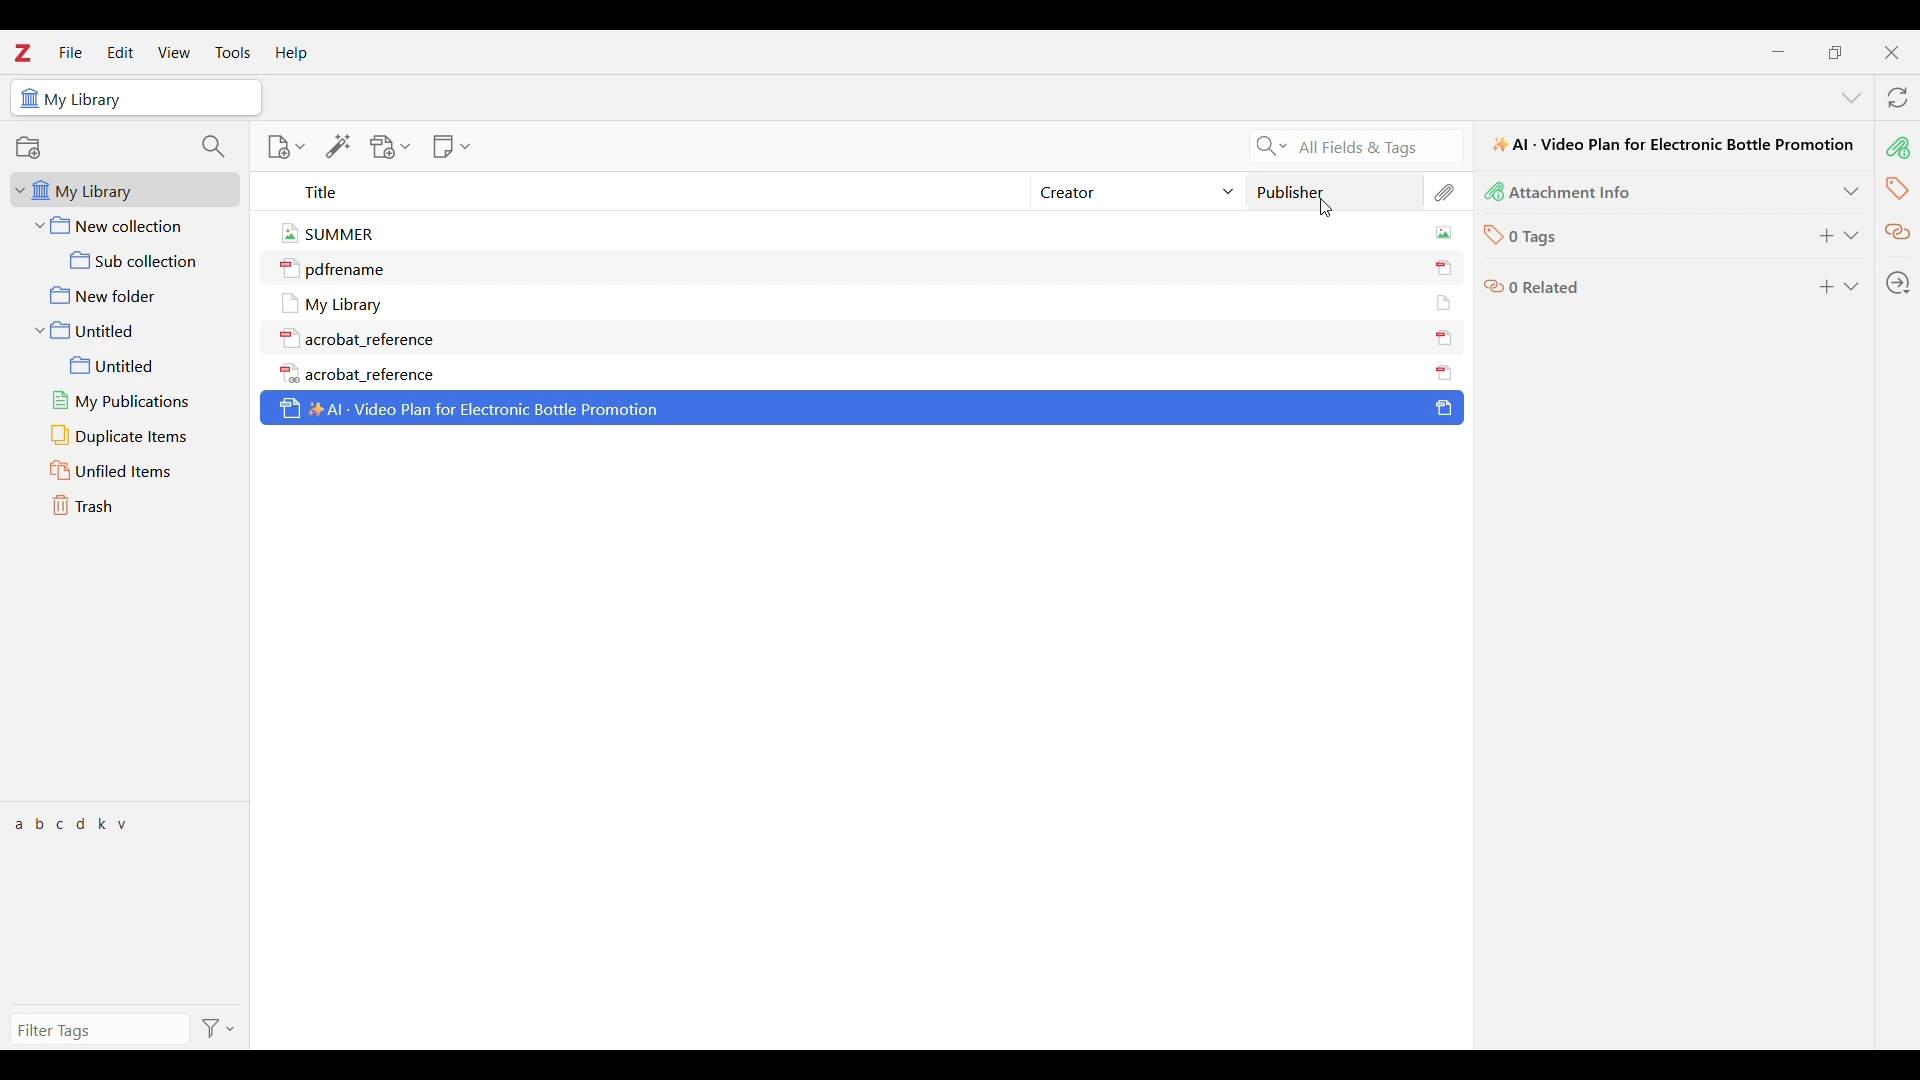 This screenshot has height=1080, width=1920. Describe the element at coordinates (90, 98) in the screenshot. I see `My Library` at that location.